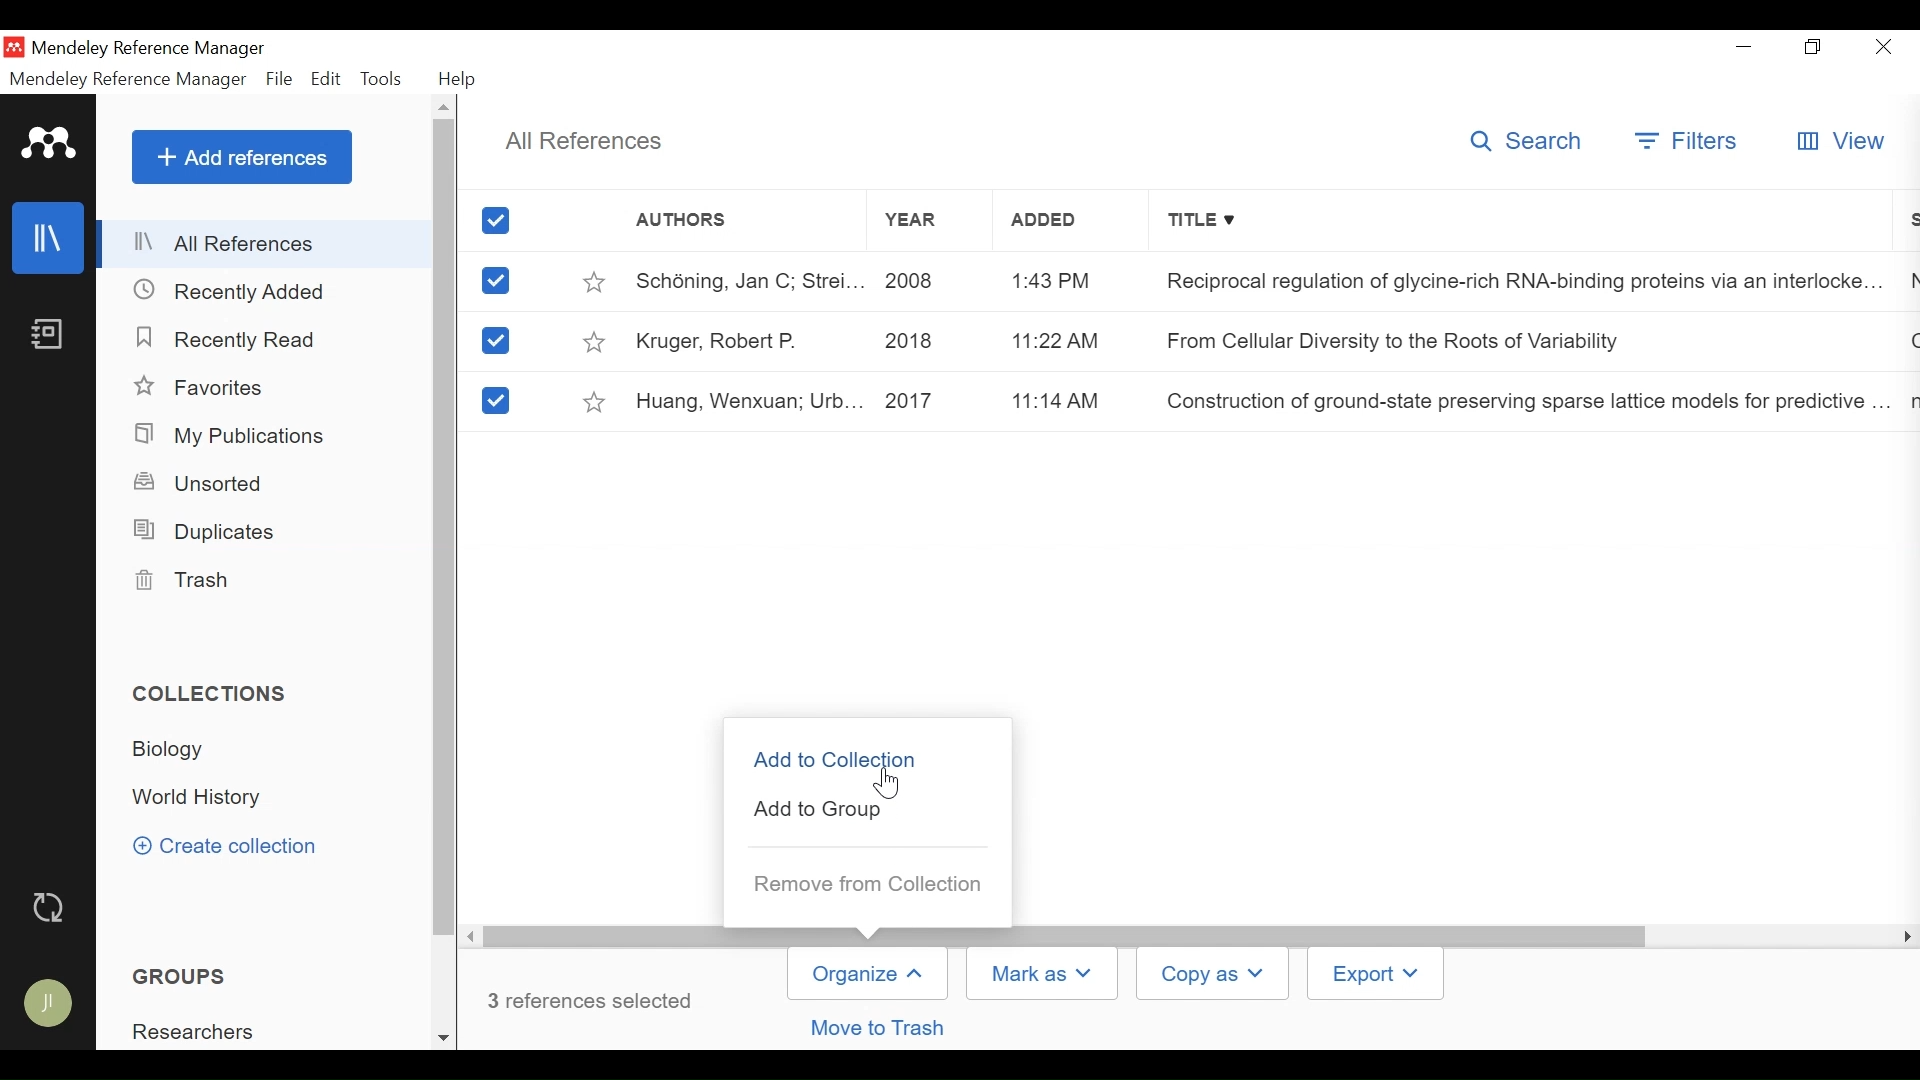 This screenshot has height=1080, width=1920. What do you see at coordinates (868, 884) in the screenshot?
I see `Remove from Collection` at bounding box center [868, 884].